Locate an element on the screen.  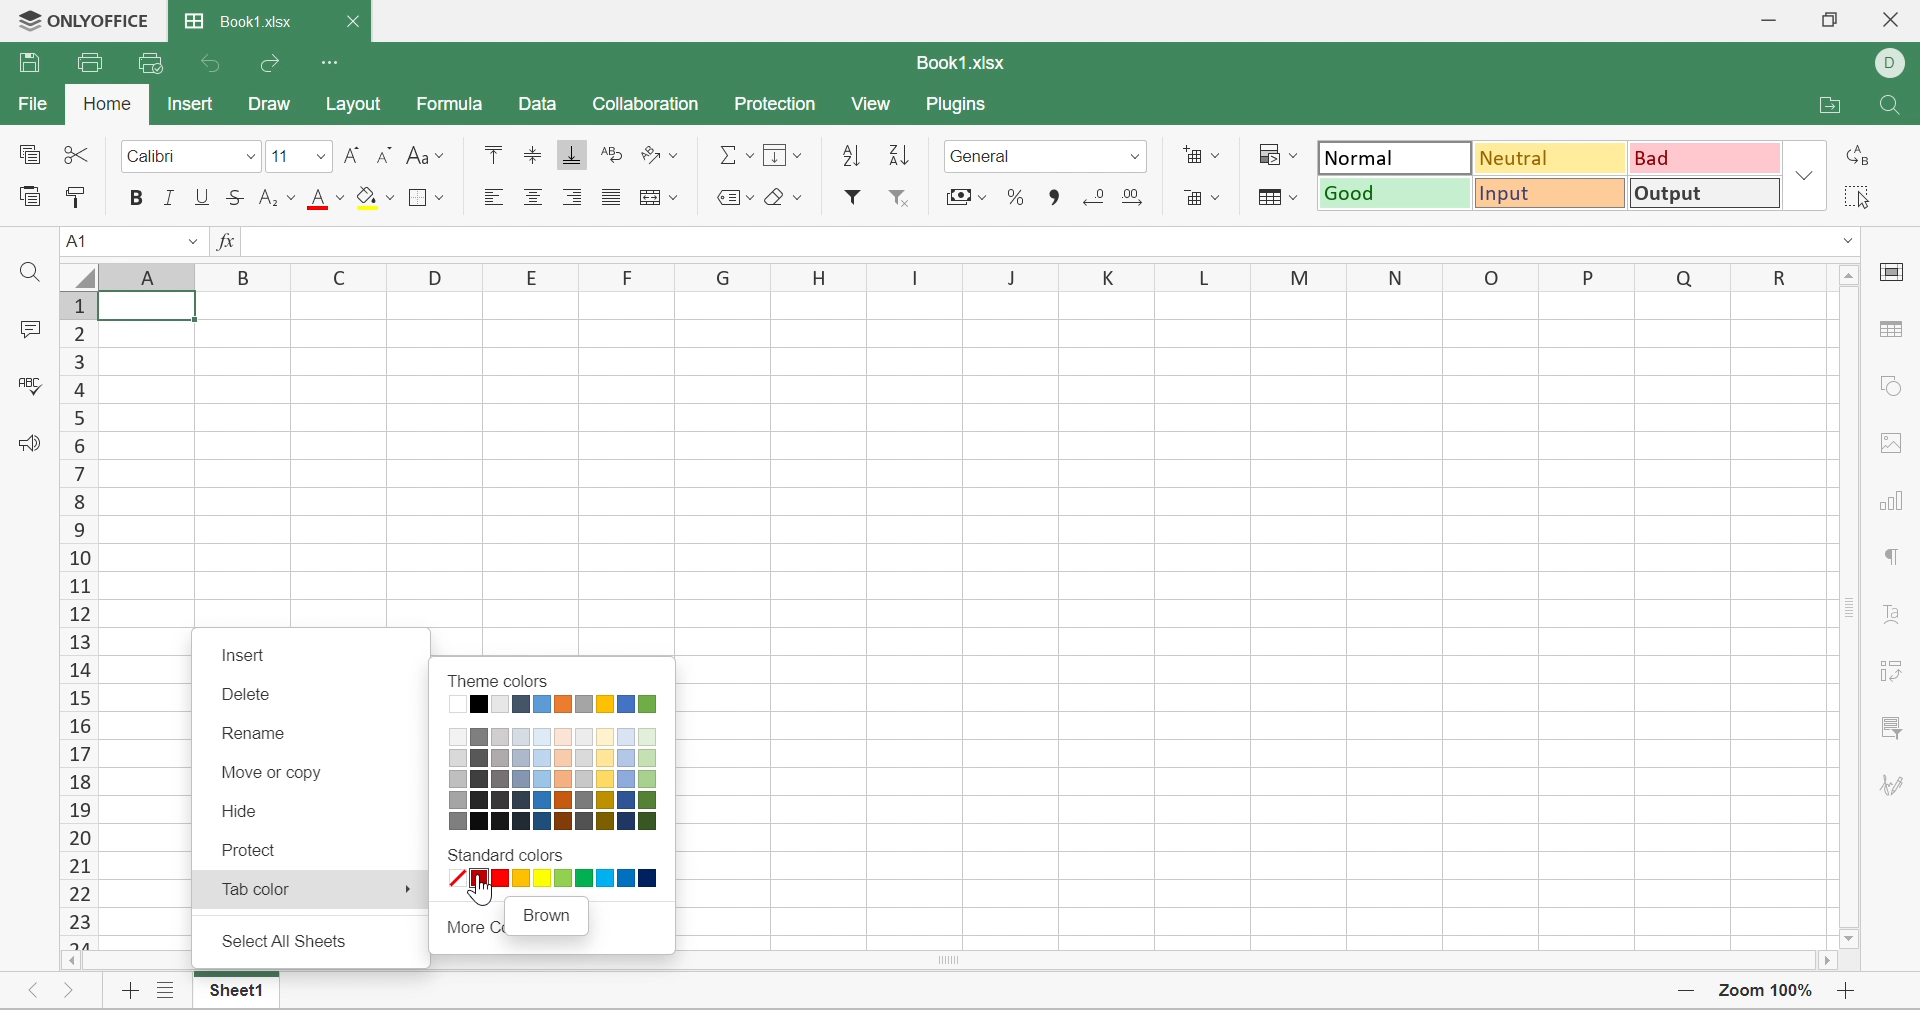
ONLYOFFICE is located at coordinates (82, 18).